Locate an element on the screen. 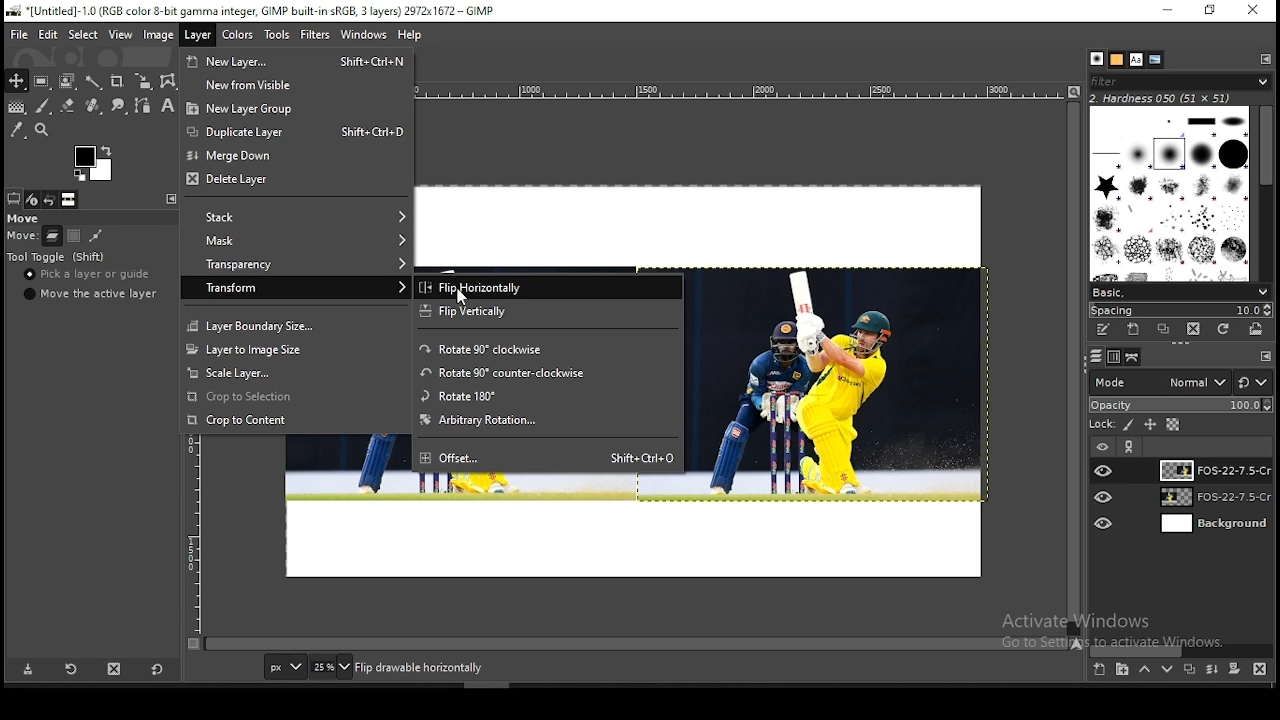 The height and width of the screenshot is (720, 1280). undo history is located at coordinates (49, 200).